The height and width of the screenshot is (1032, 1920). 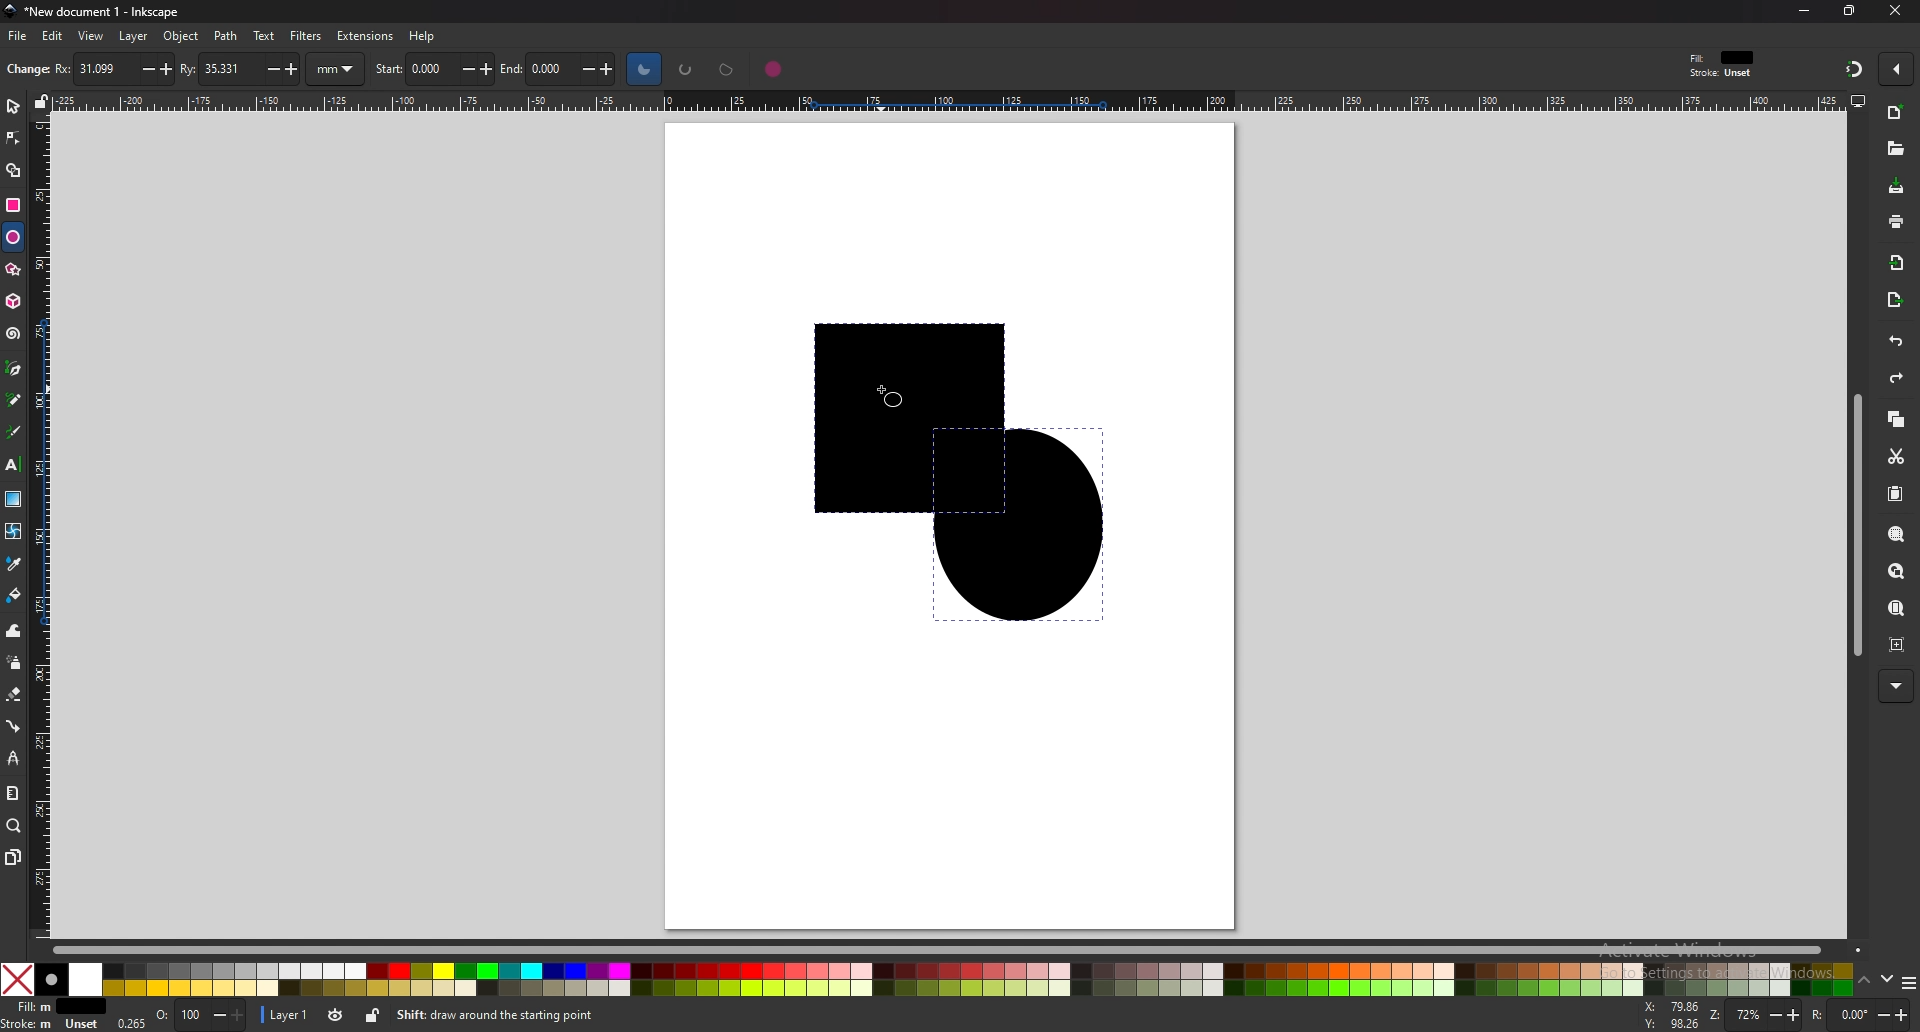 I want to click on zoom page, so click(x=1899, y=608).